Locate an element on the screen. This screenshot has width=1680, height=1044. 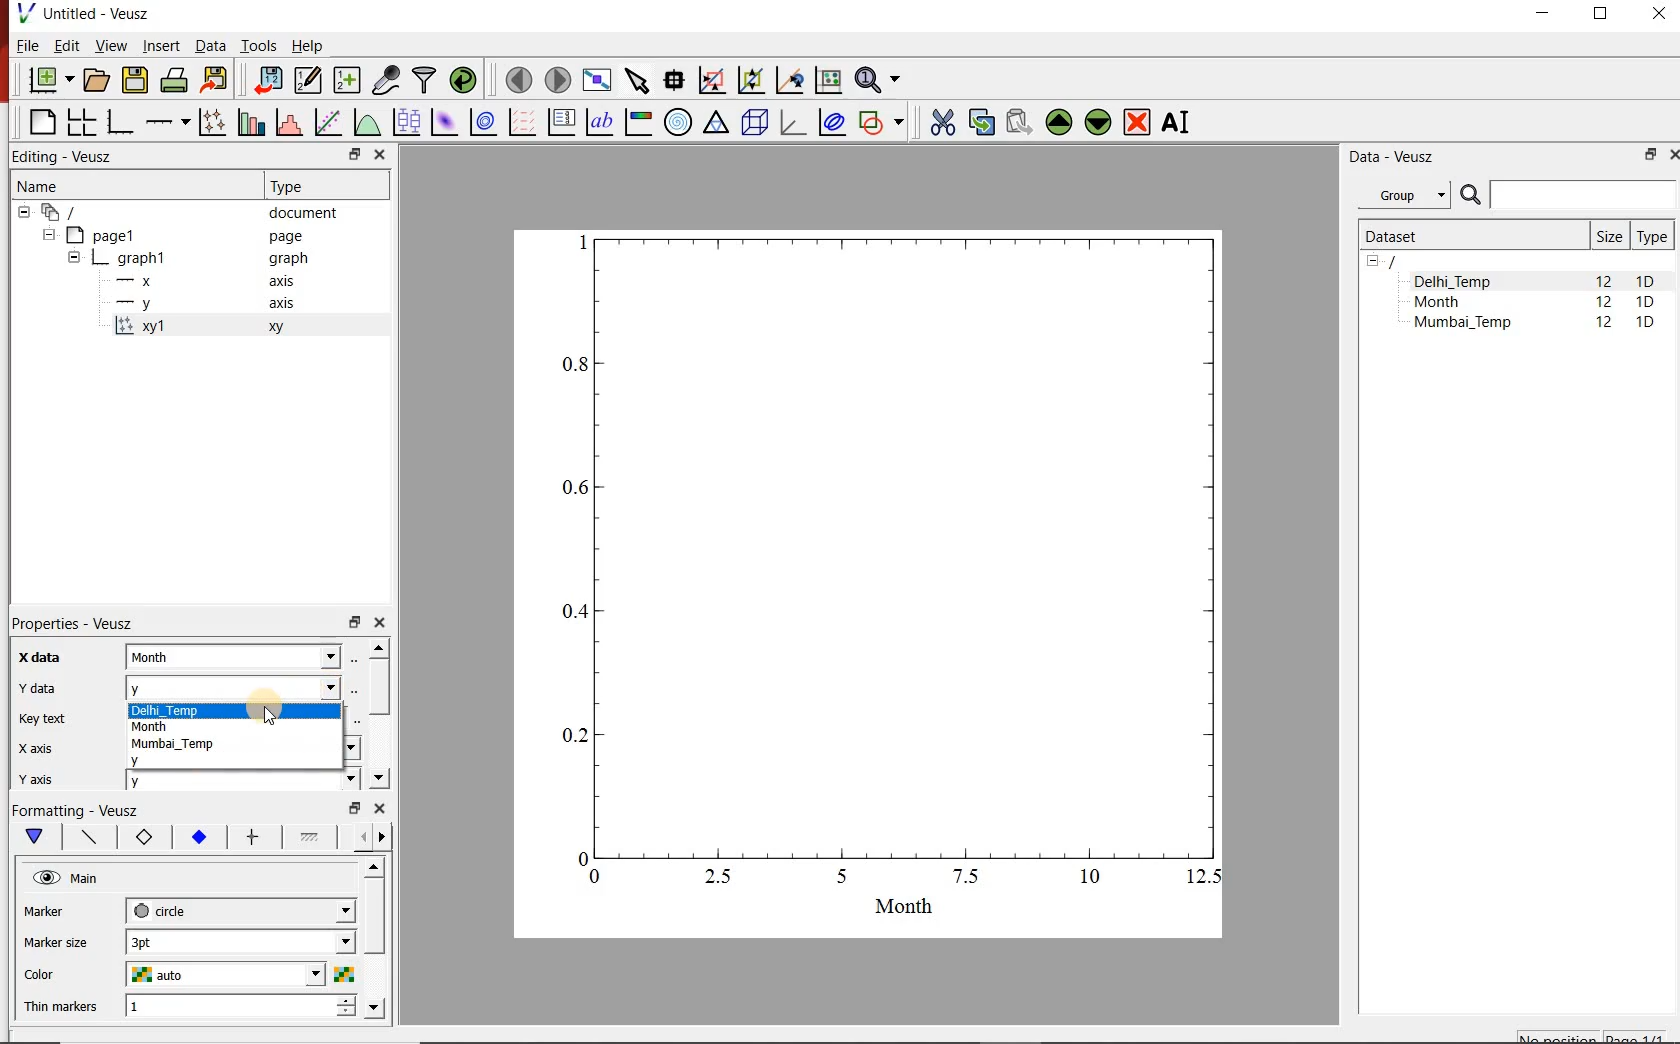
image color bar is located at coordinates (638, 122).